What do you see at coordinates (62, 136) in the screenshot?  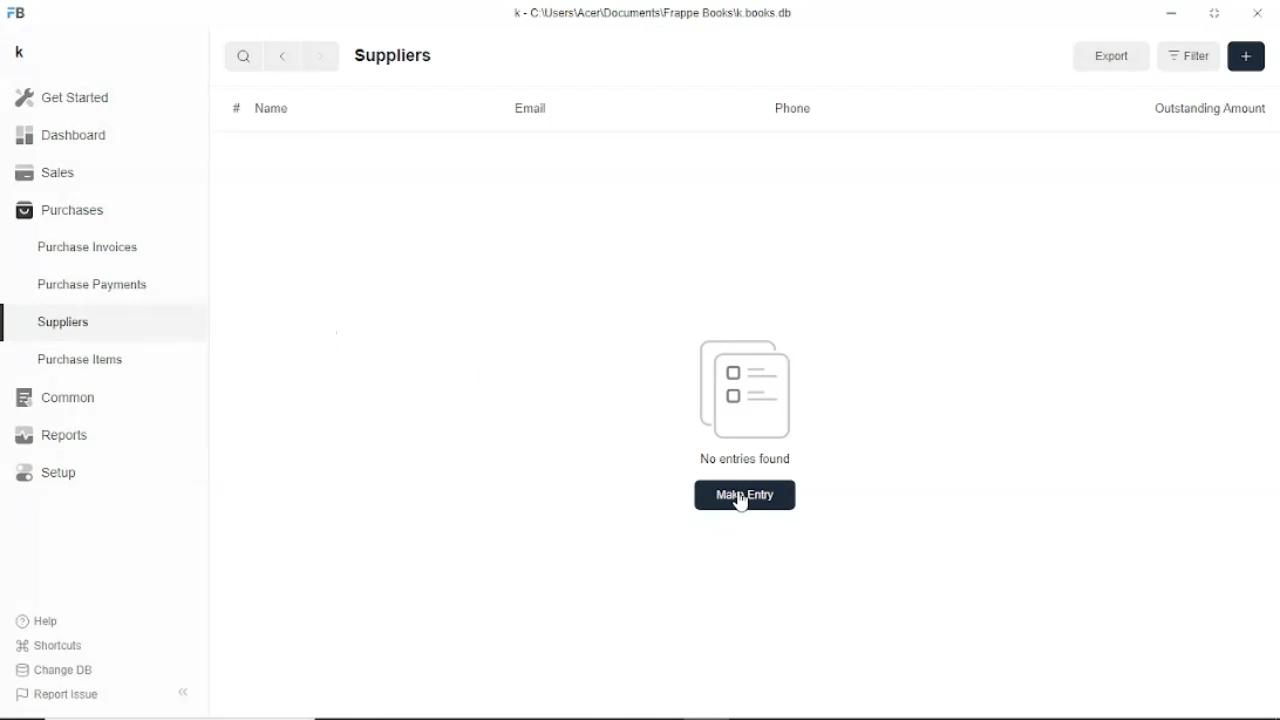 I see `Dashboard` at bounding box center [62, 136].